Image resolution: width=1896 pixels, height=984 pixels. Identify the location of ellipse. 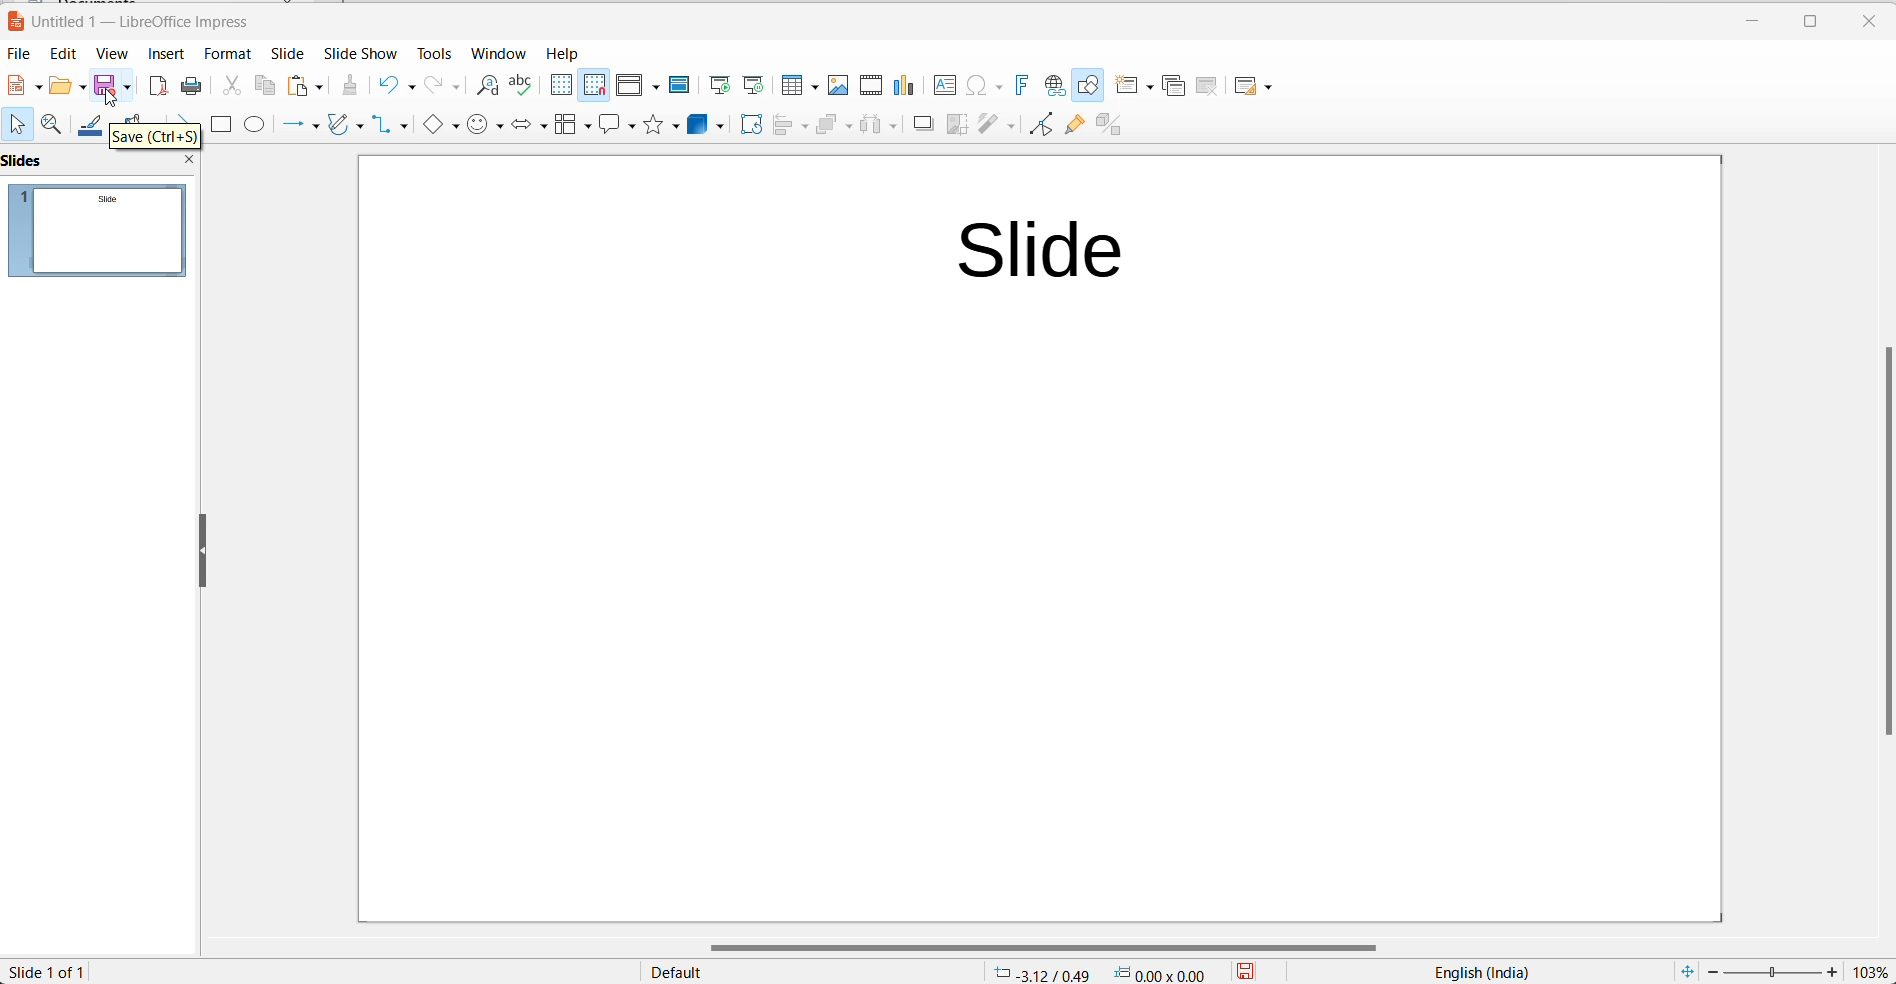
(255, 124).